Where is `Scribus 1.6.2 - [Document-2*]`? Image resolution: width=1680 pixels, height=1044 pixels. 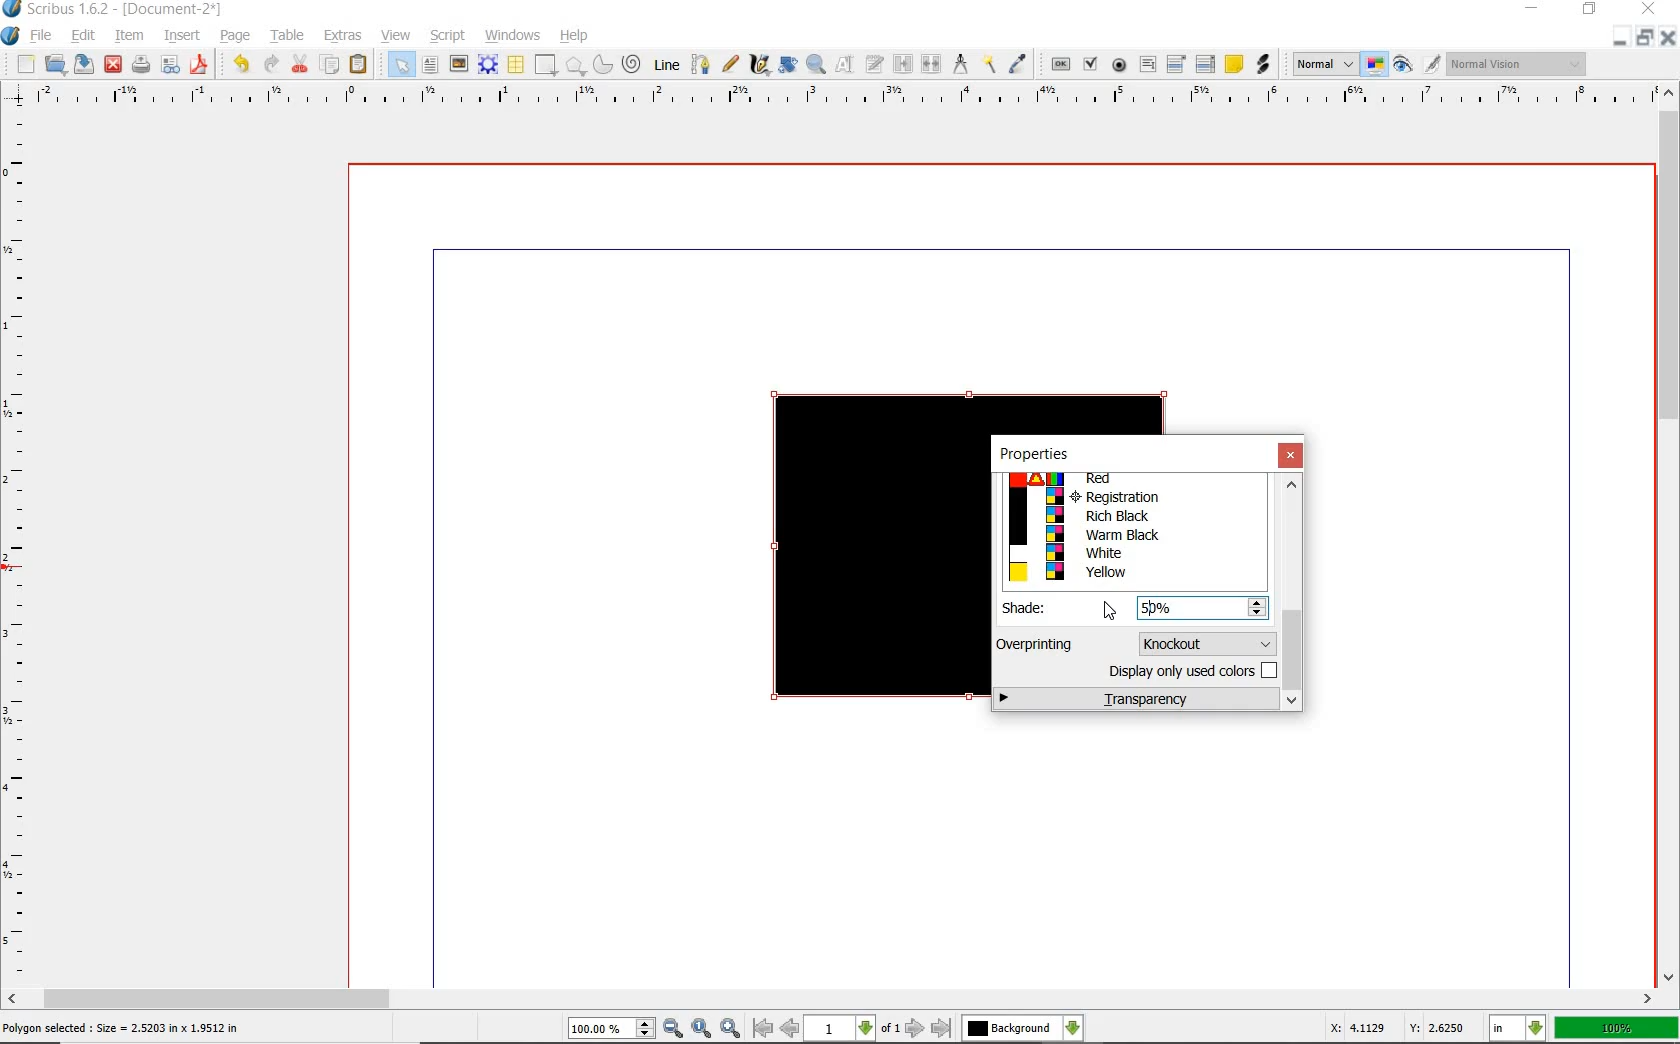 Scribus 1.6.2 - [Document-2*] is located at coordinates (115, 10).